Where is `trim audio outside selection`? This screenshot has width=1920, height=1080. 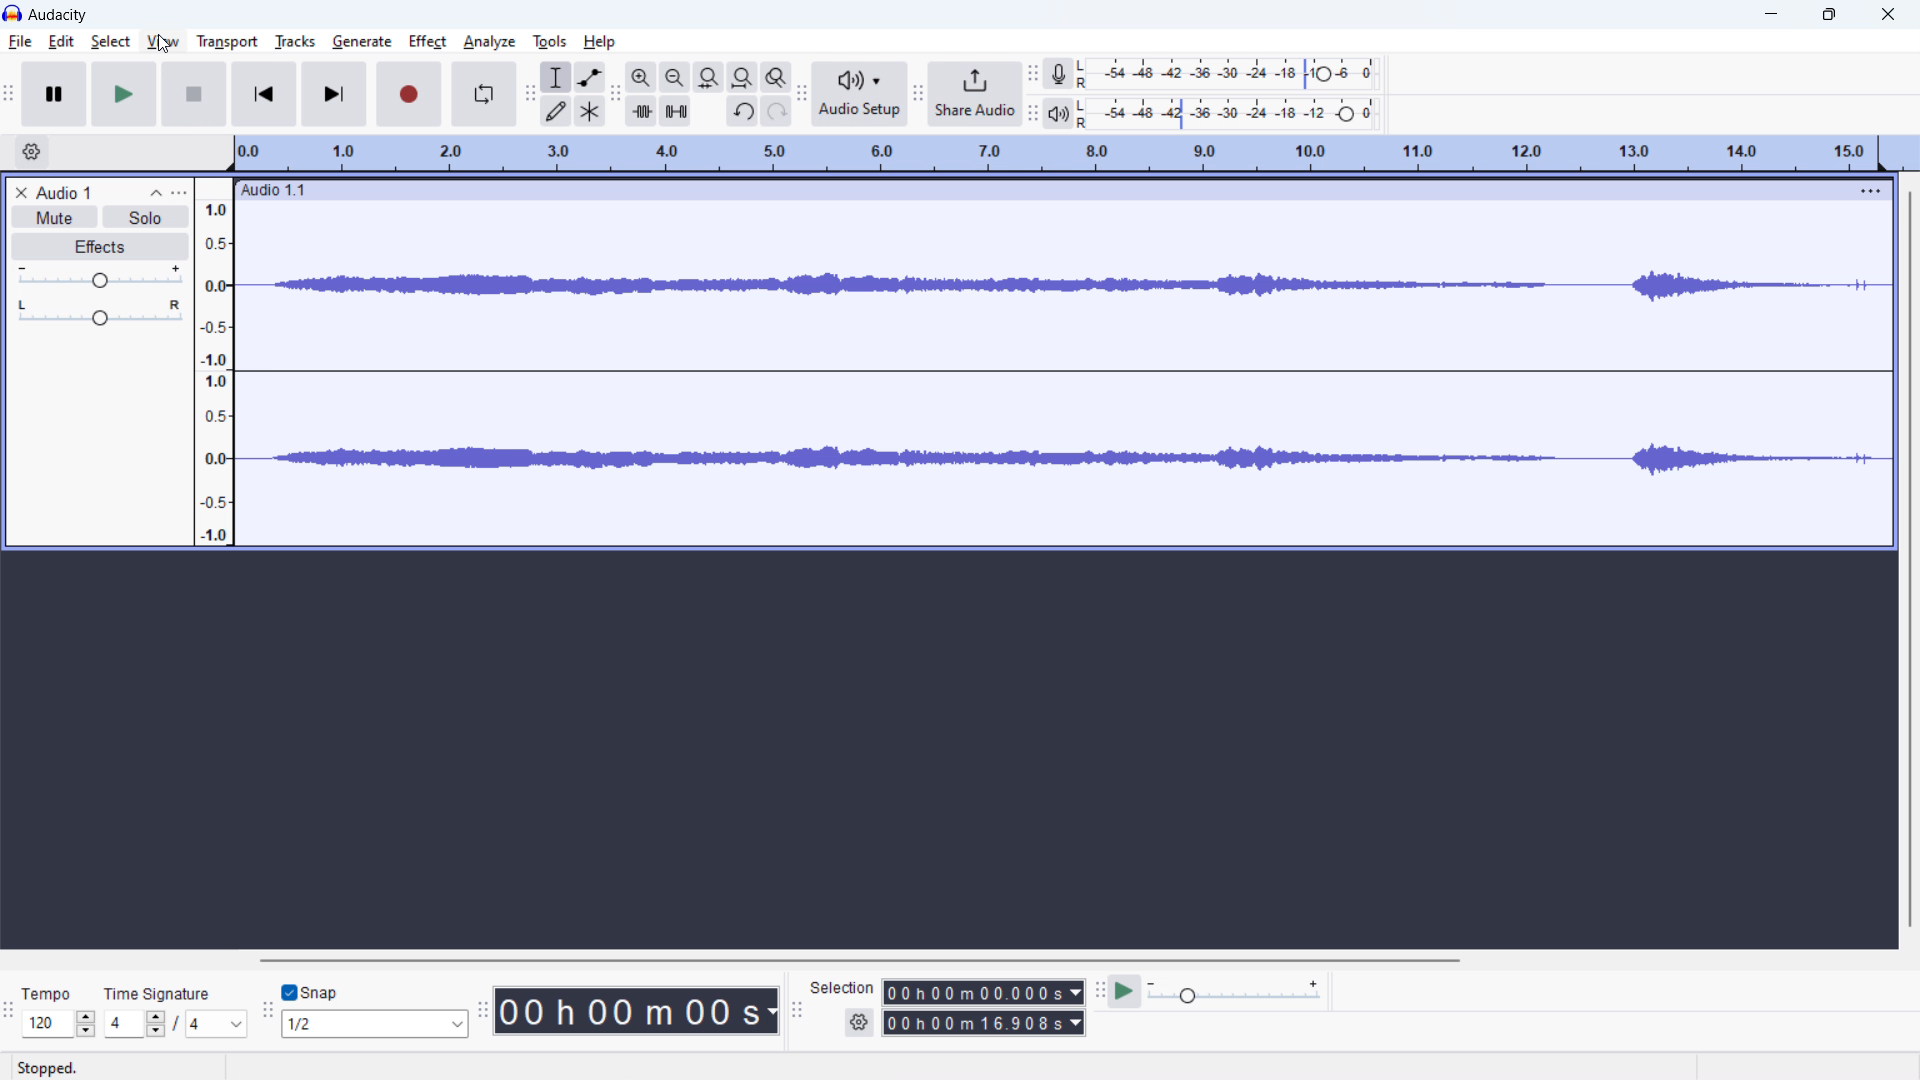 trim audio outside selection is located at coordinates (641, 111).